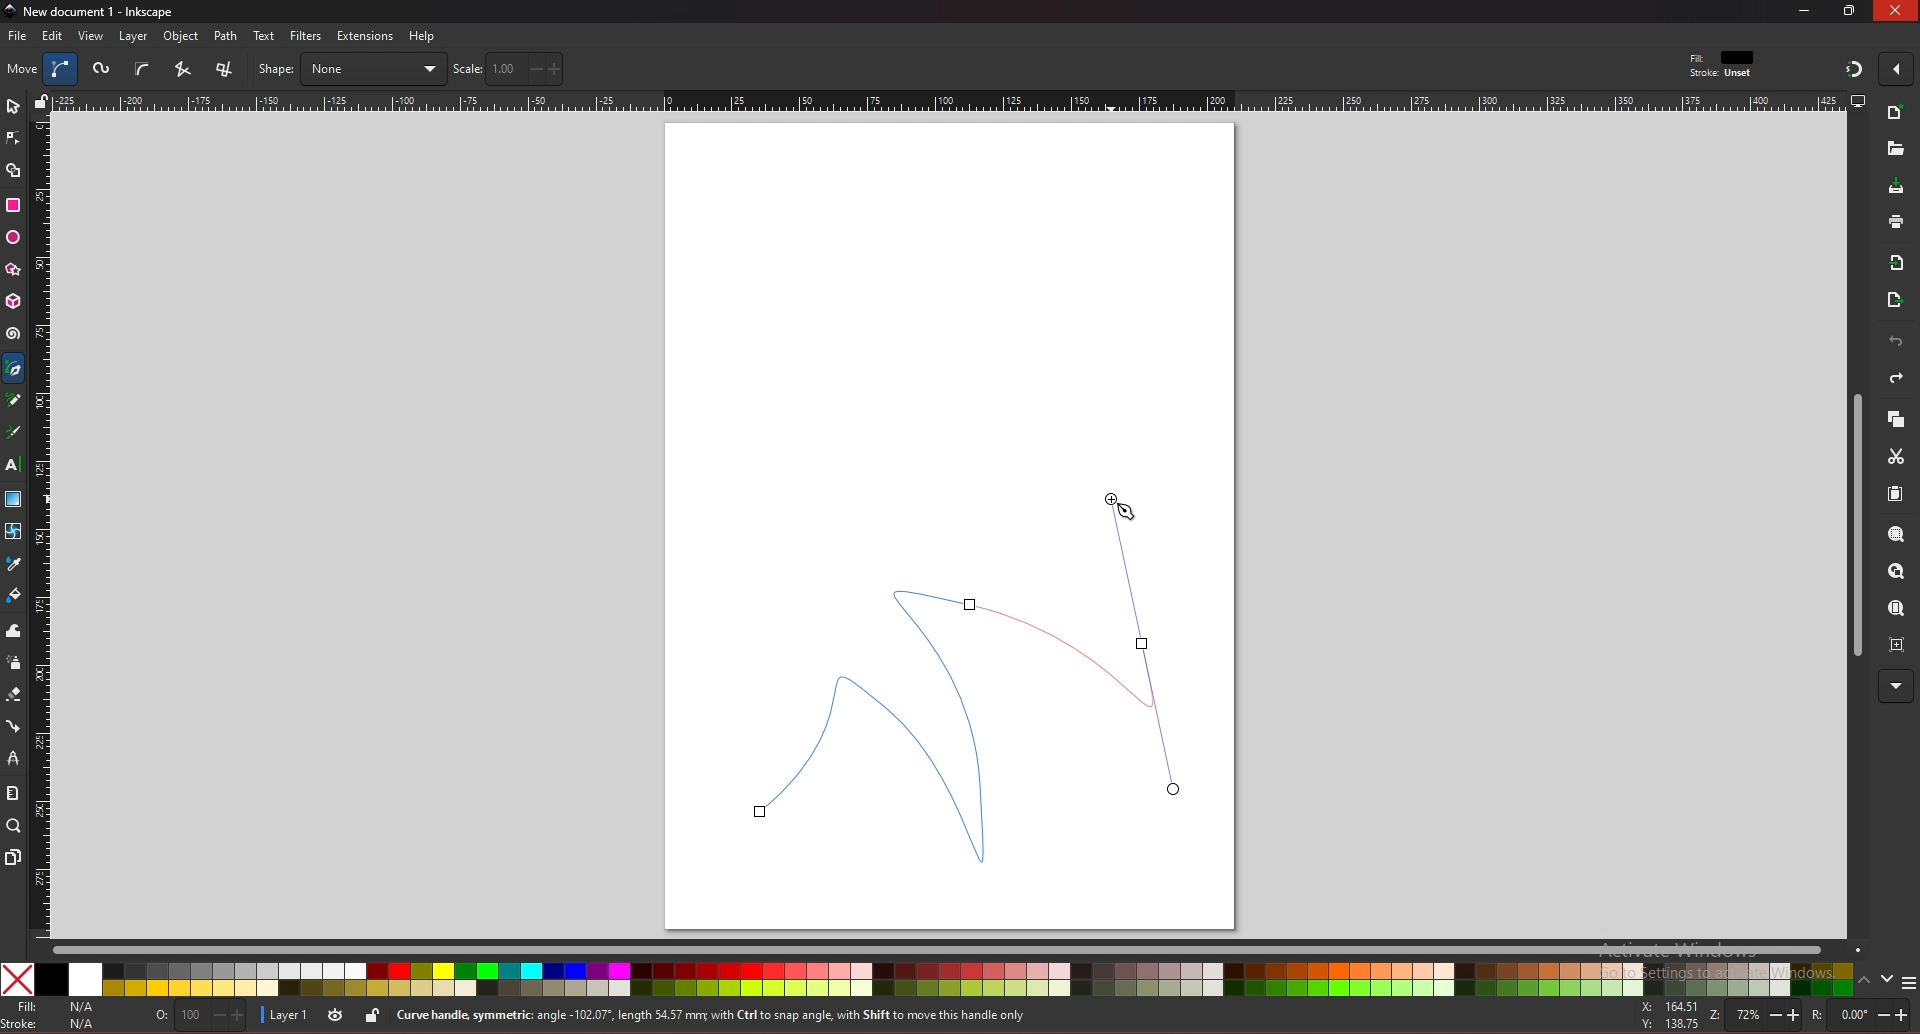 The width and height of the screenshot is (1920, 1034). What do you see at coordinates (423, 36) in the screenshot?
I see `help` at bounding box center [423, 36].